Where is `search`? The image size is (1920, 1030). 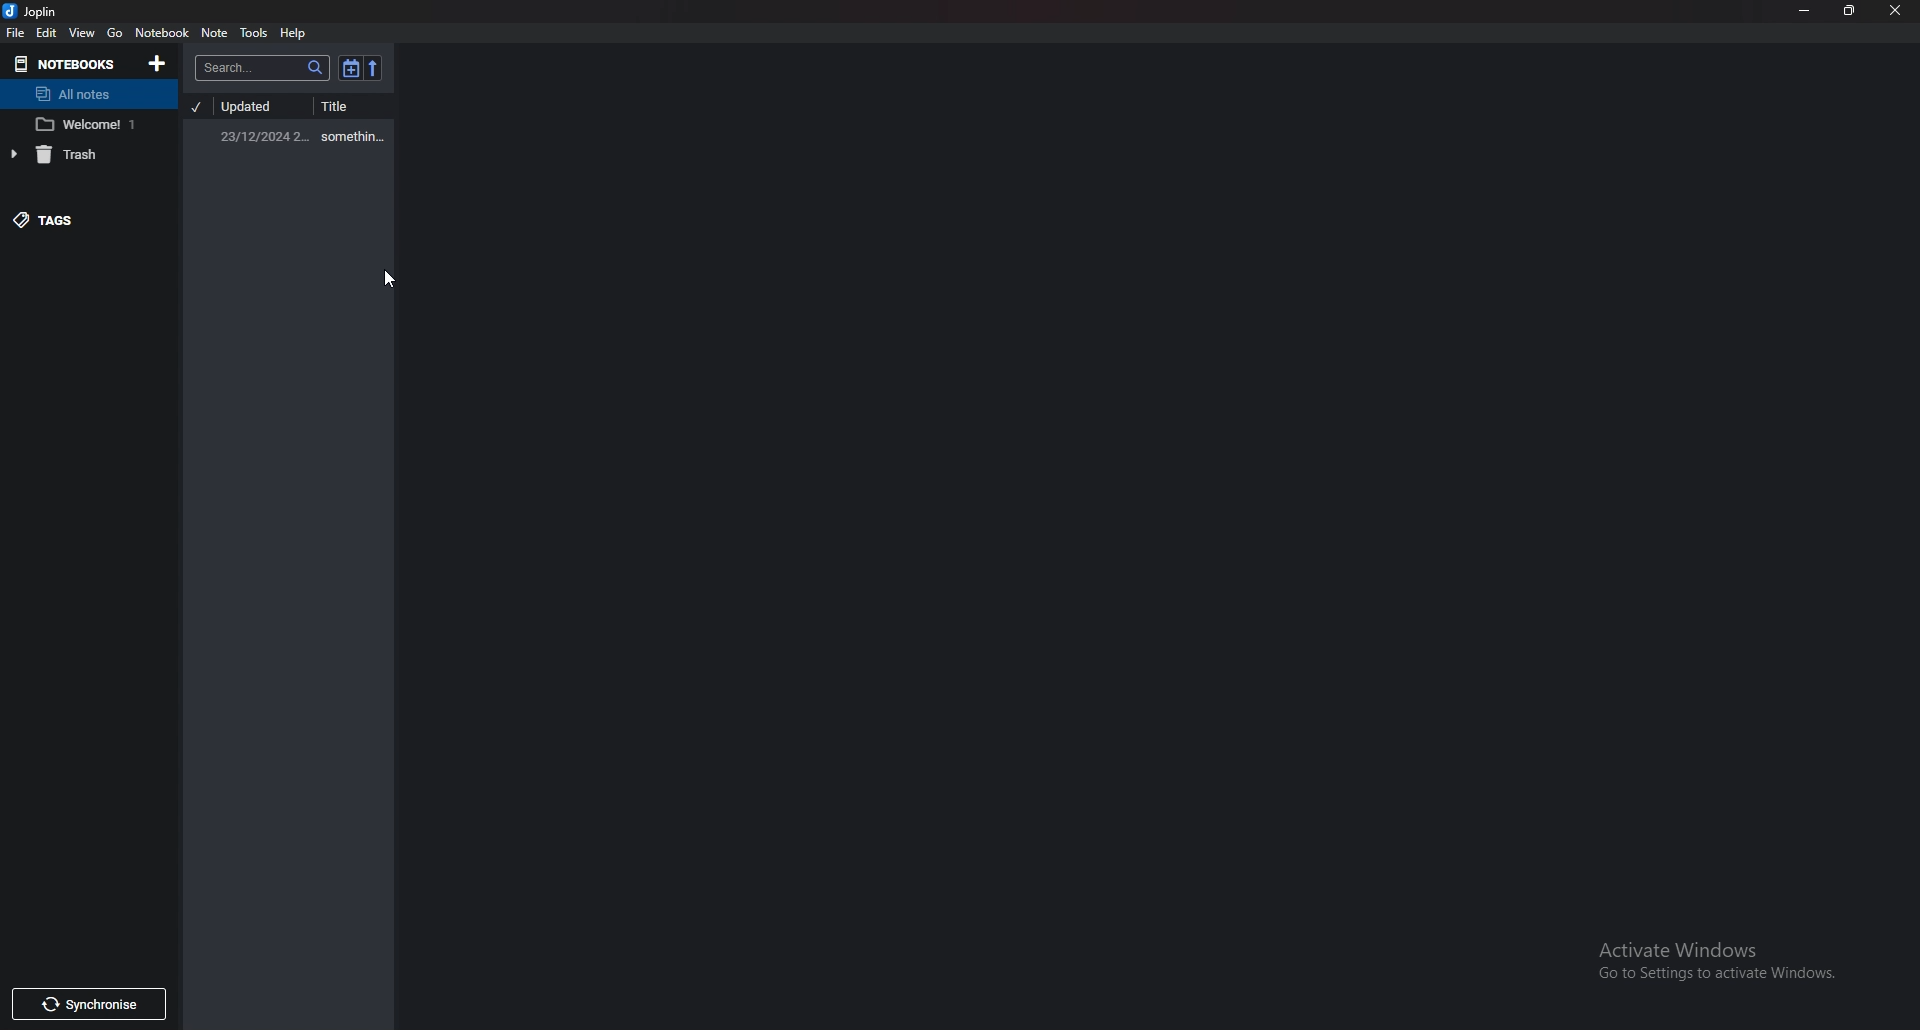 search is located at coordinates (264, 68).